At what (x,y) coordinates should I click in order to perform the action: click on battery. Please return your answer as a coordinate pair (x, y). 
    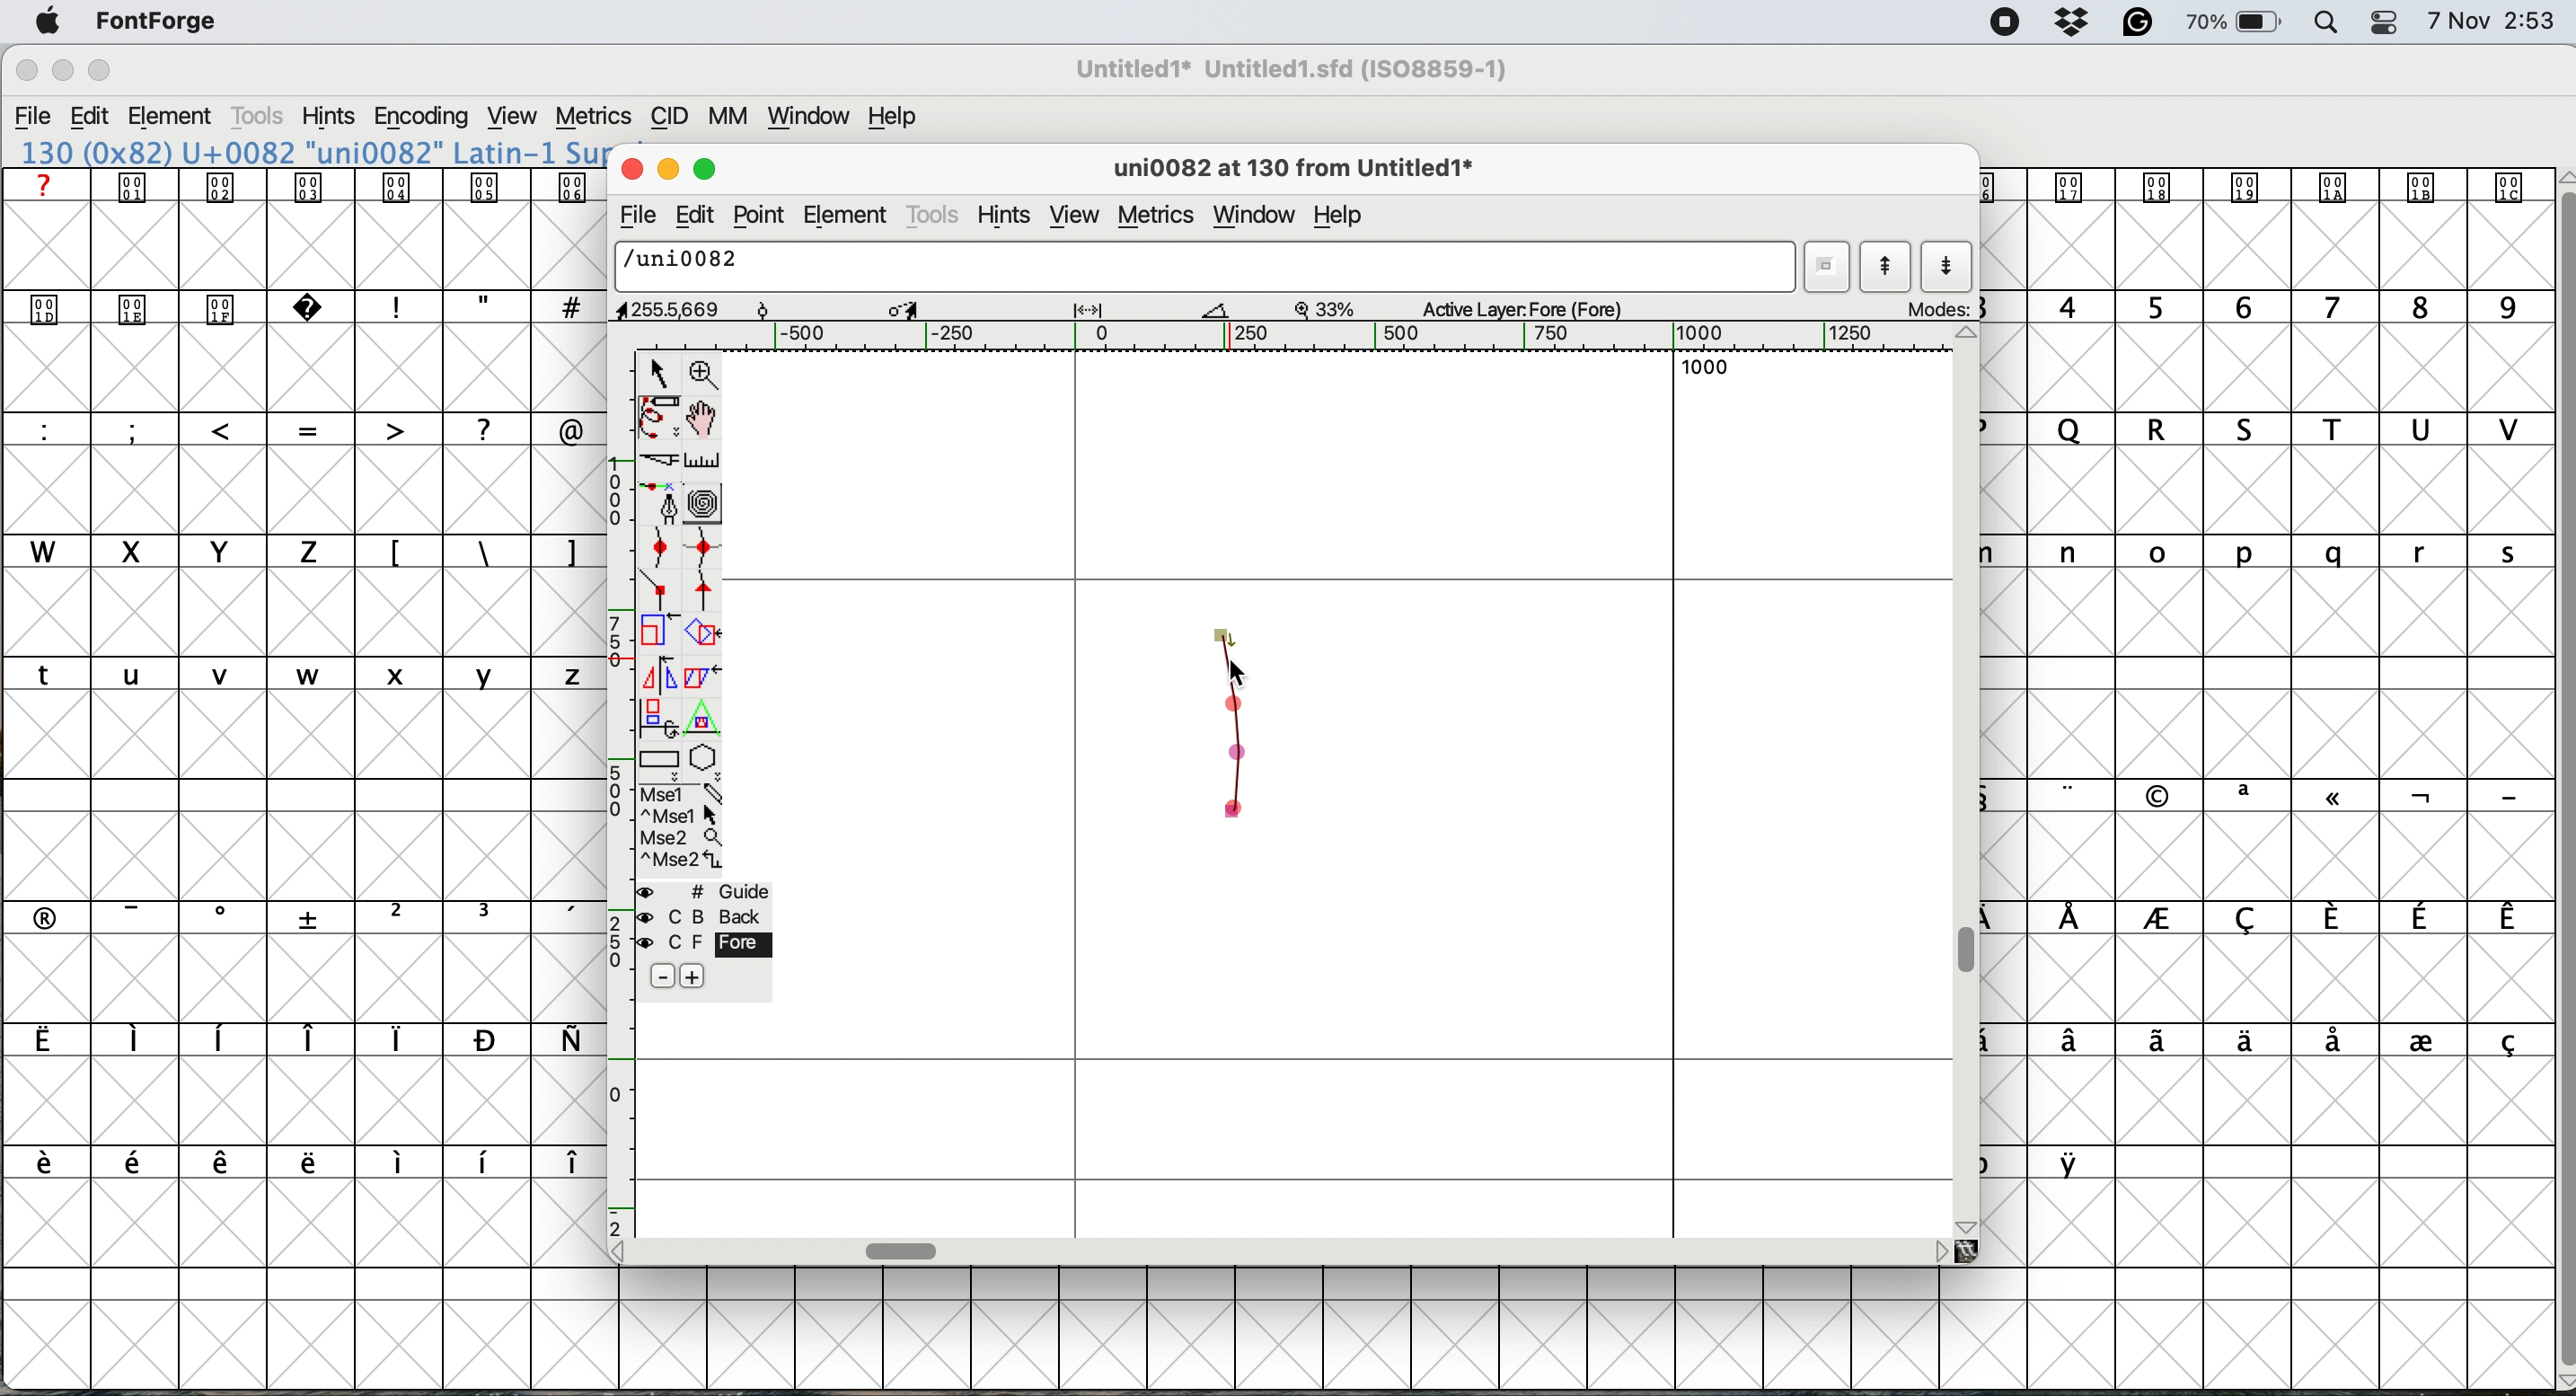
    Looking at the image, I should click on (2237, 23).